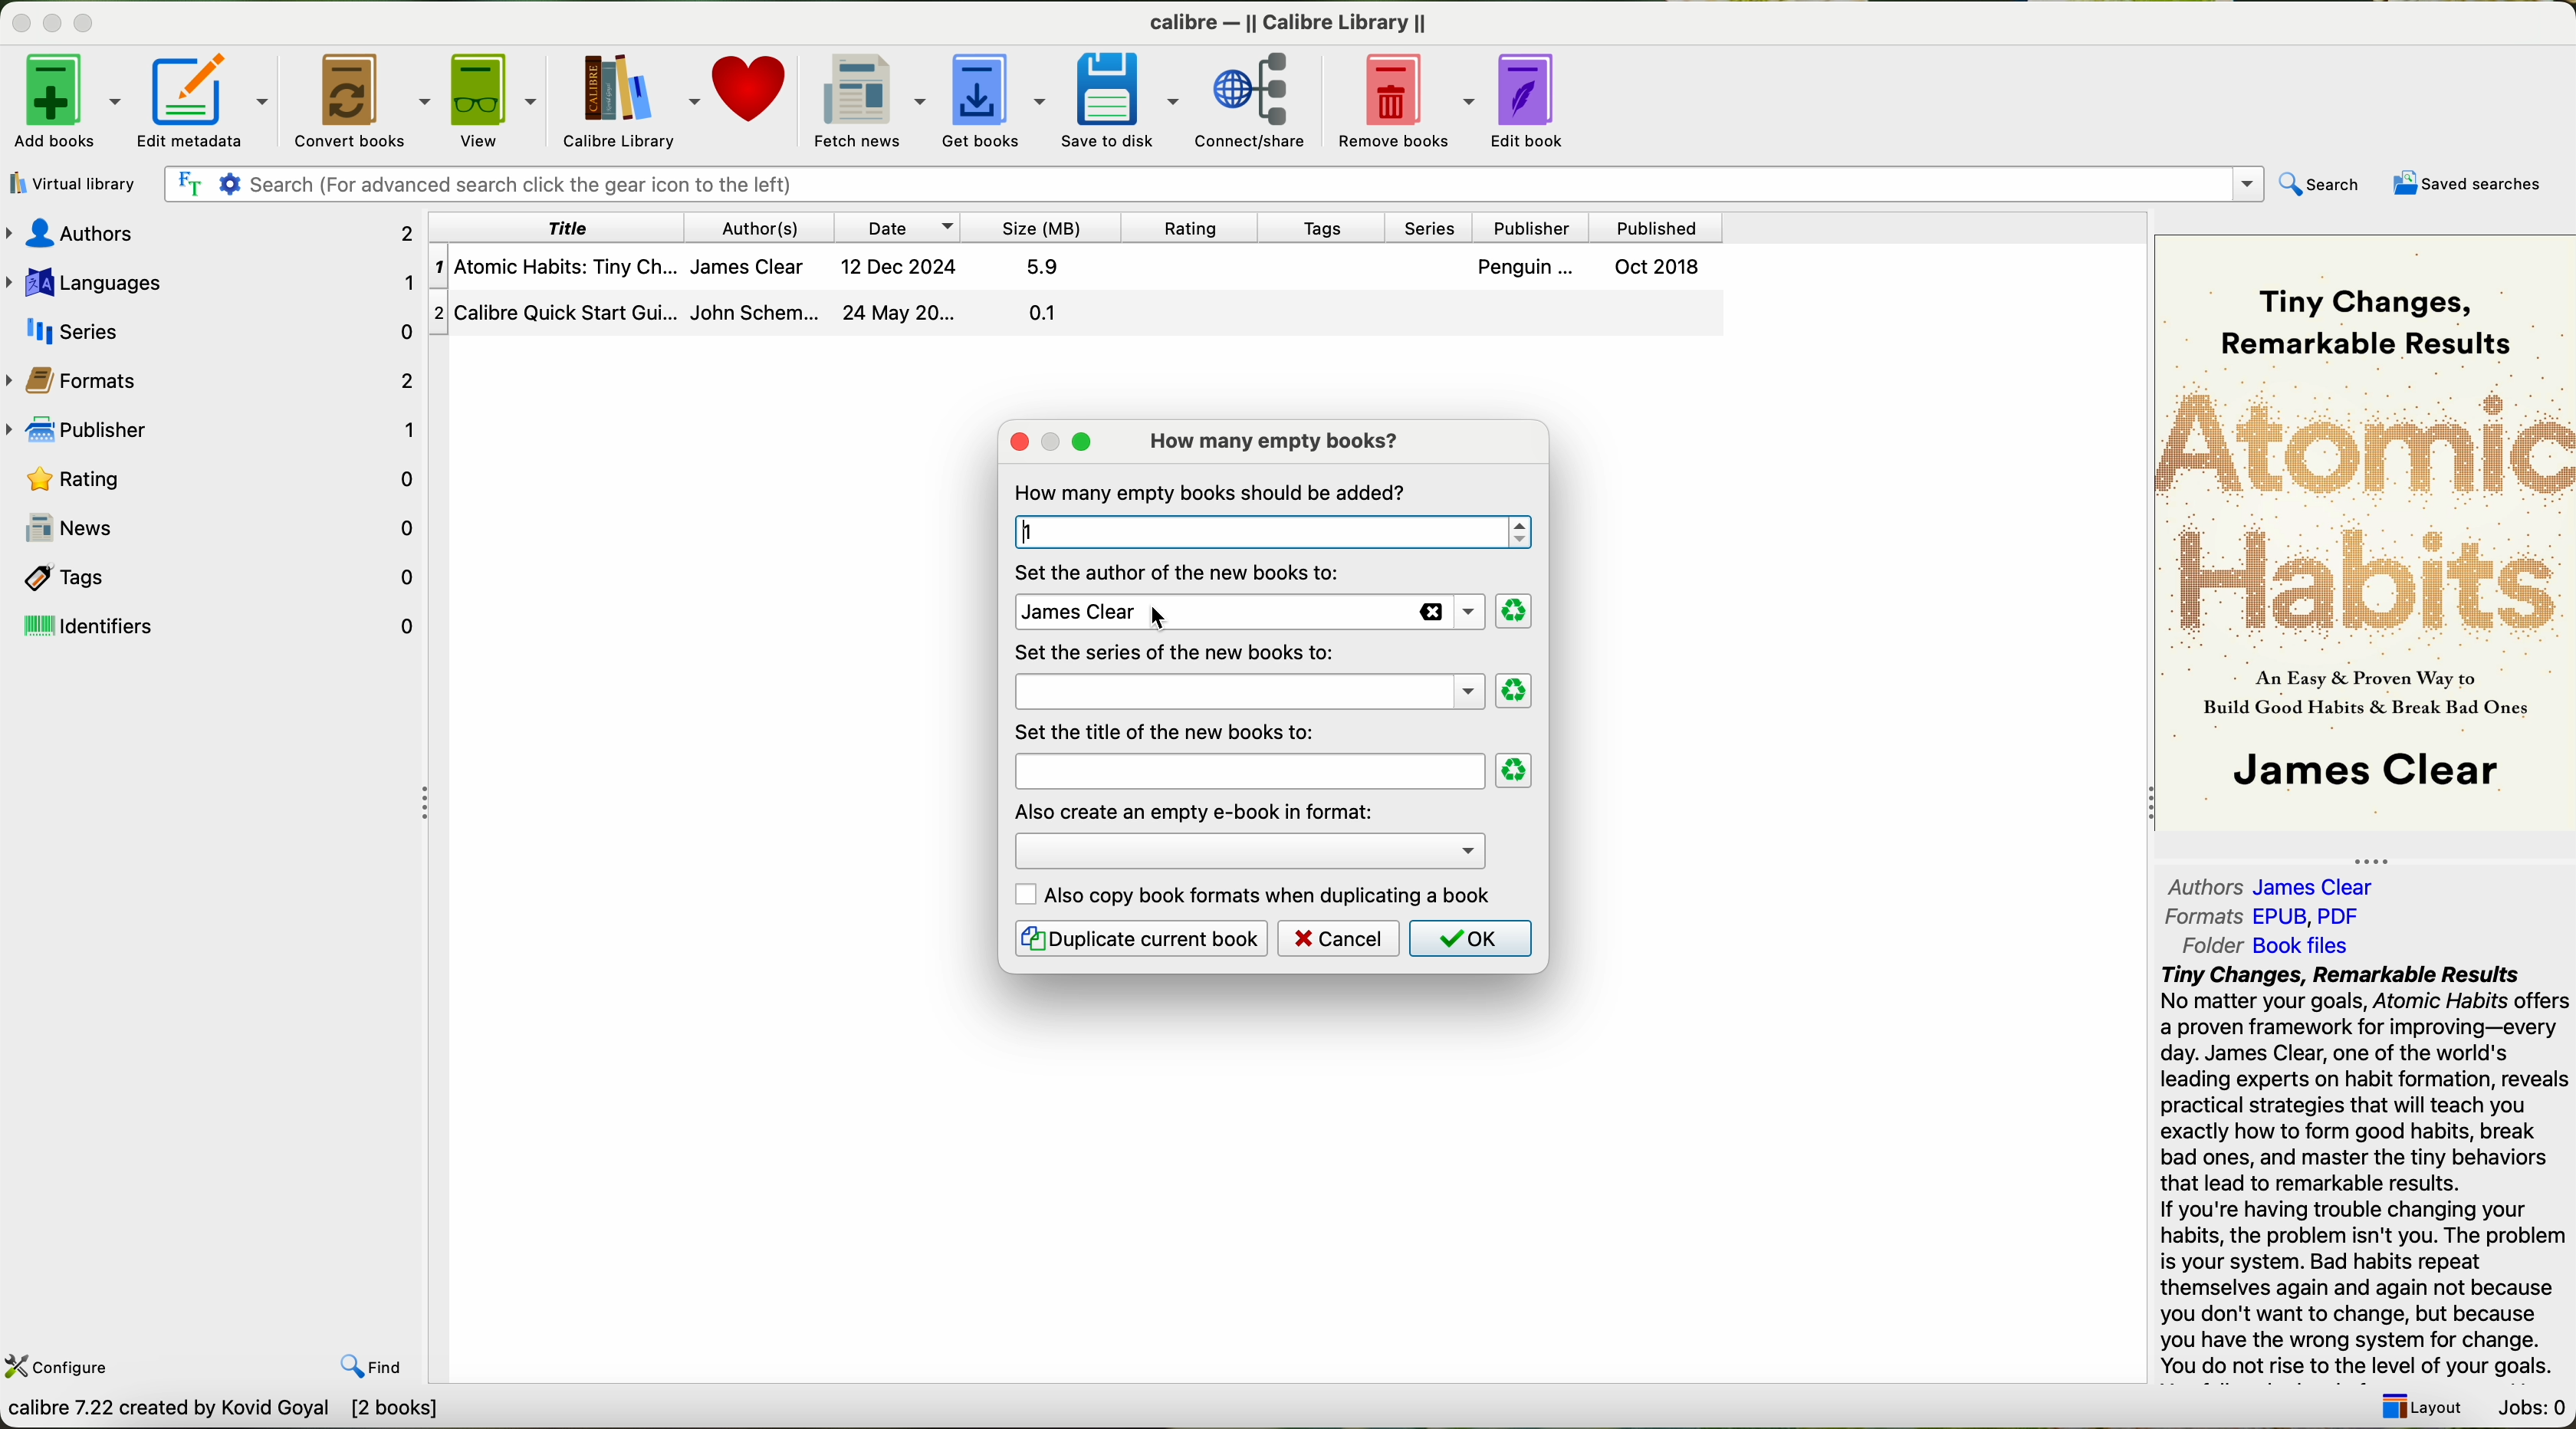  I want to click on saved searches, so click(2466, 183).